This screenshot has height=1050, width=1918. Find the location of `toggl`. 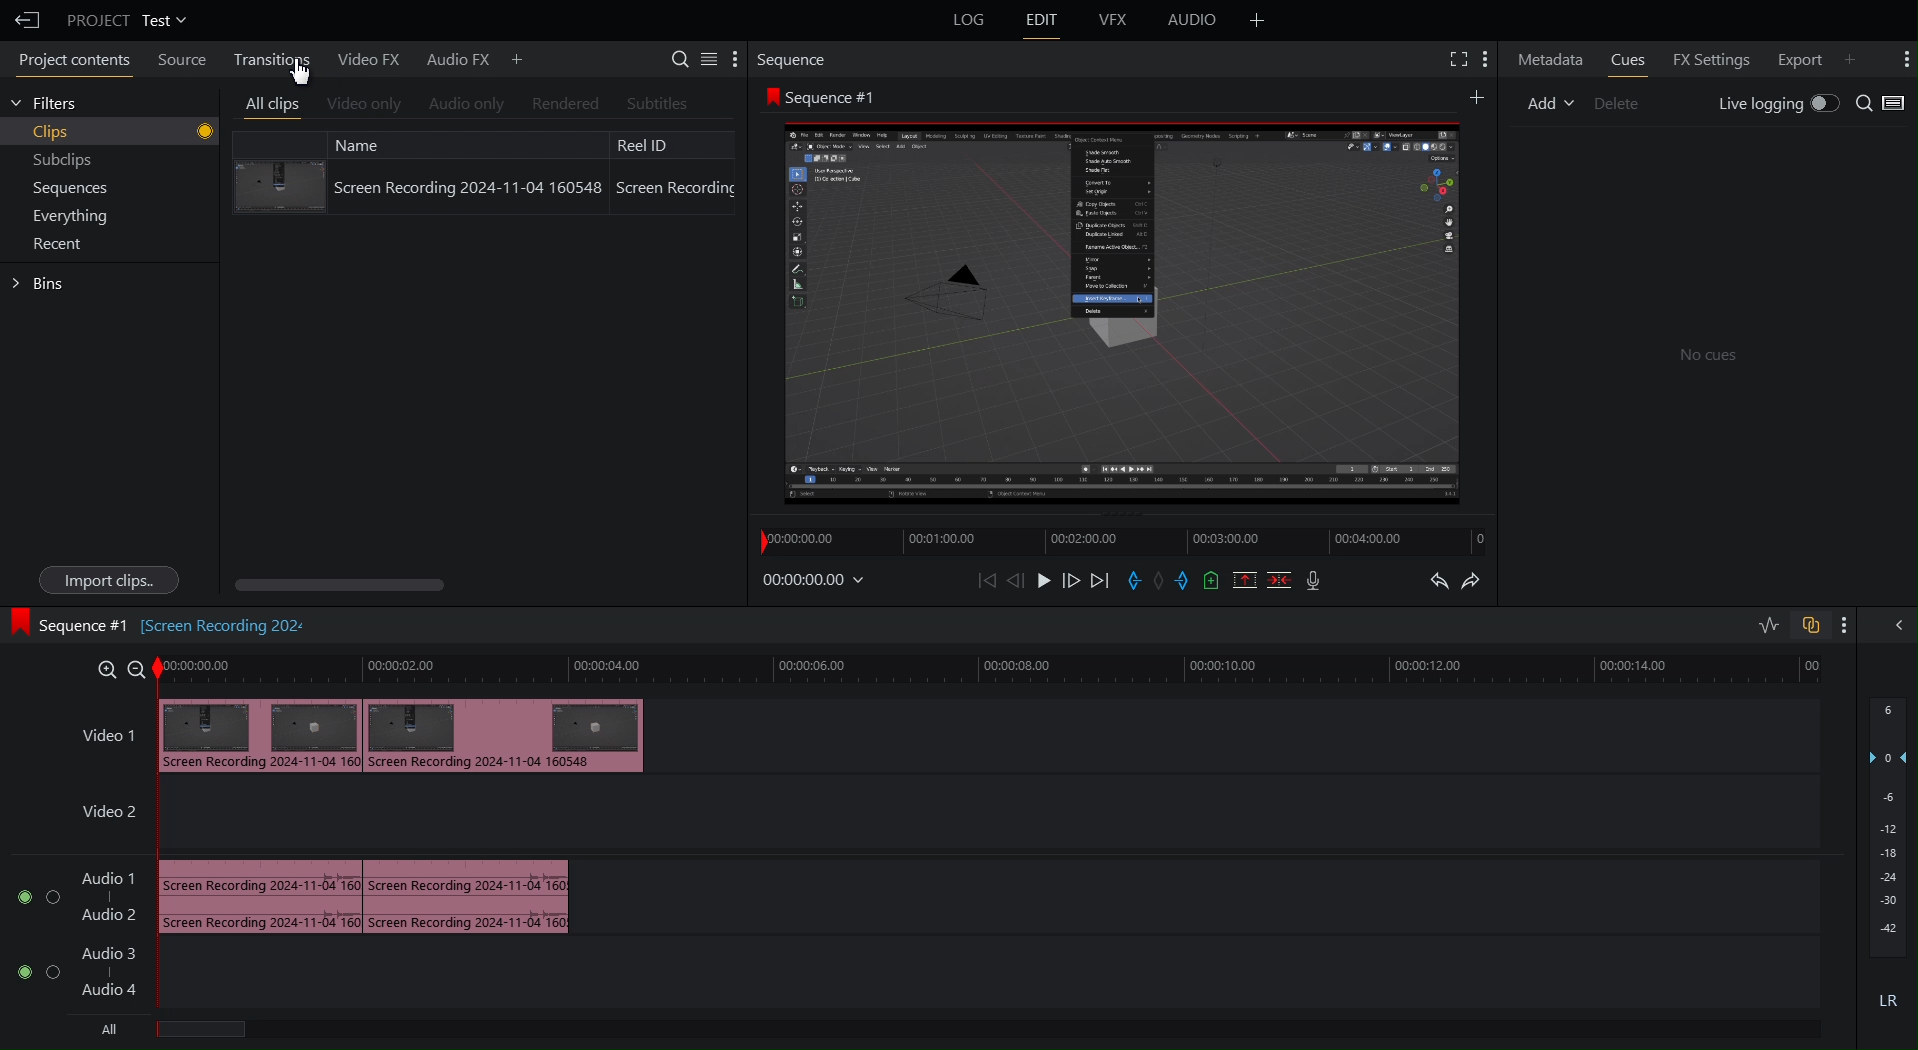

toggl is located at coordinates (52, 901).